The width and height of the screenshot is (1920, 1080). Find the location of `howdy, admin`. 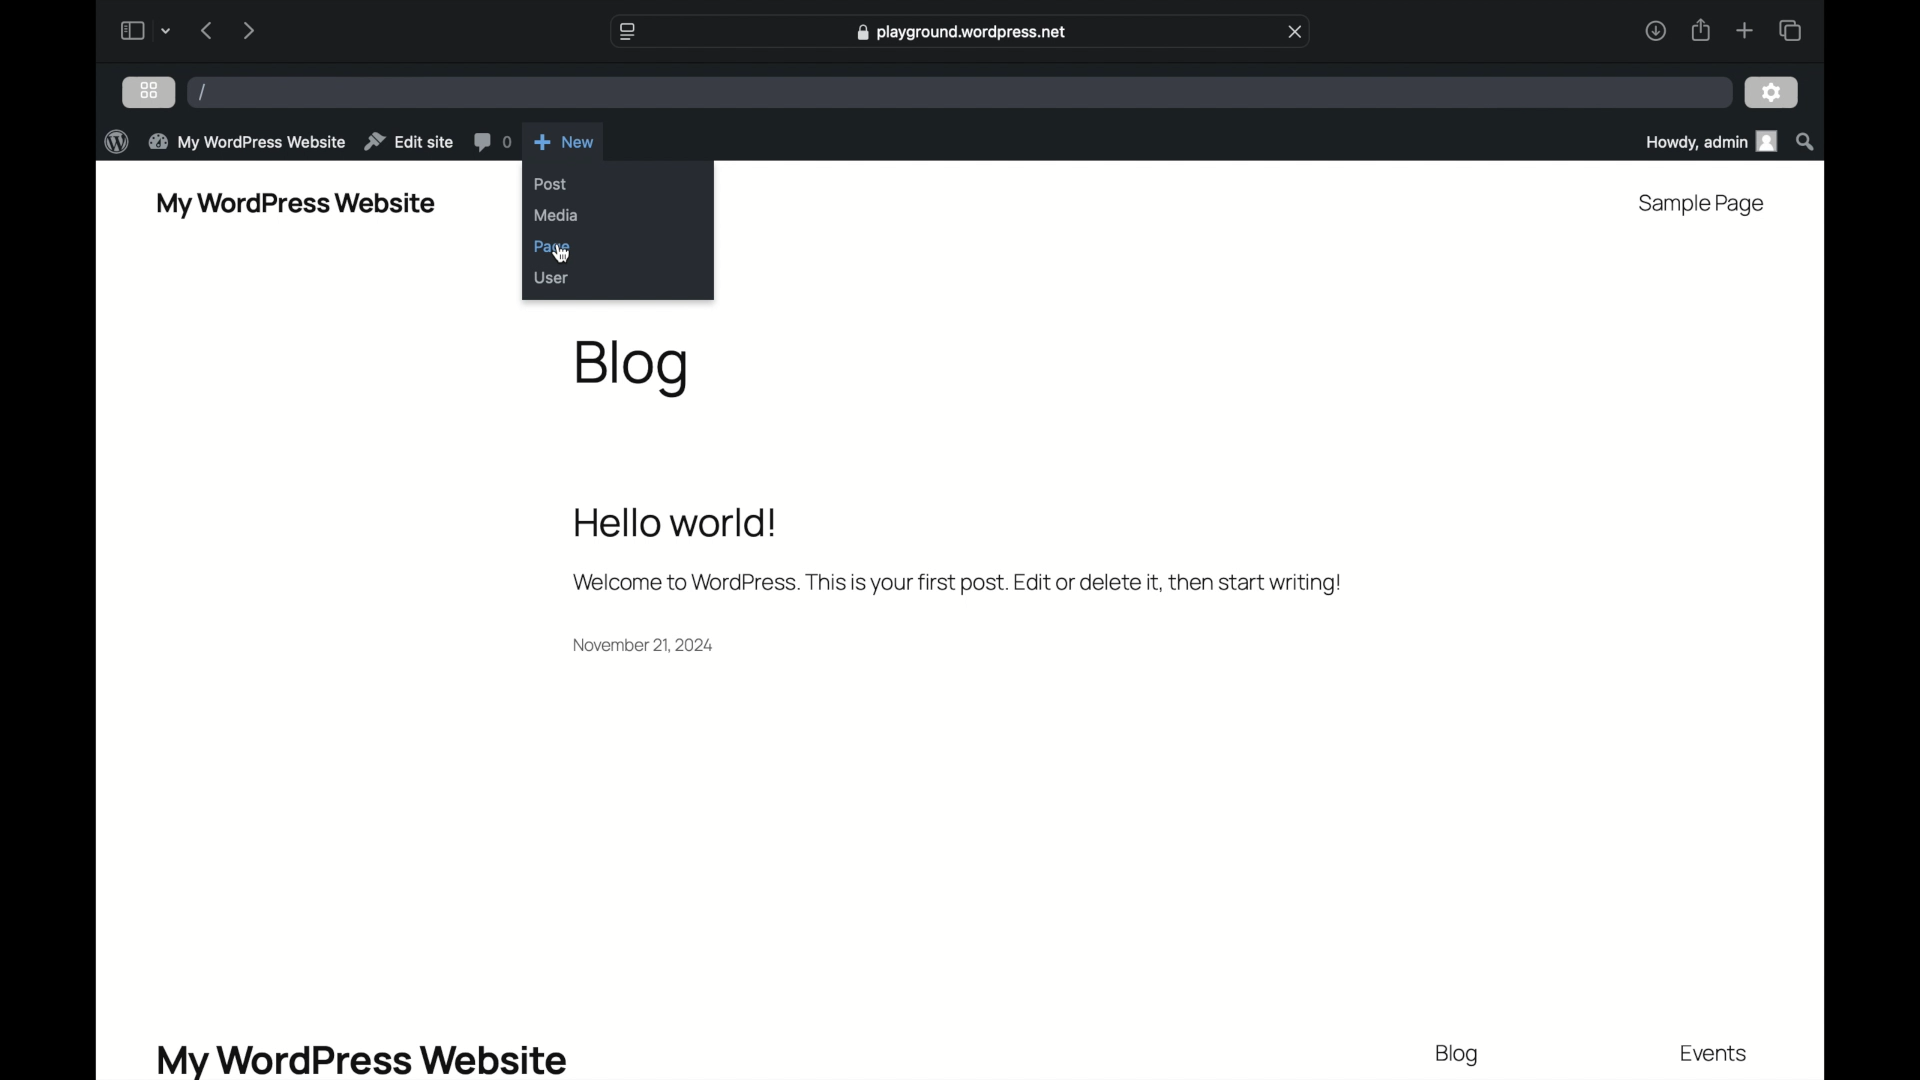

howdy, admin is located at coordinates (1709, 141).